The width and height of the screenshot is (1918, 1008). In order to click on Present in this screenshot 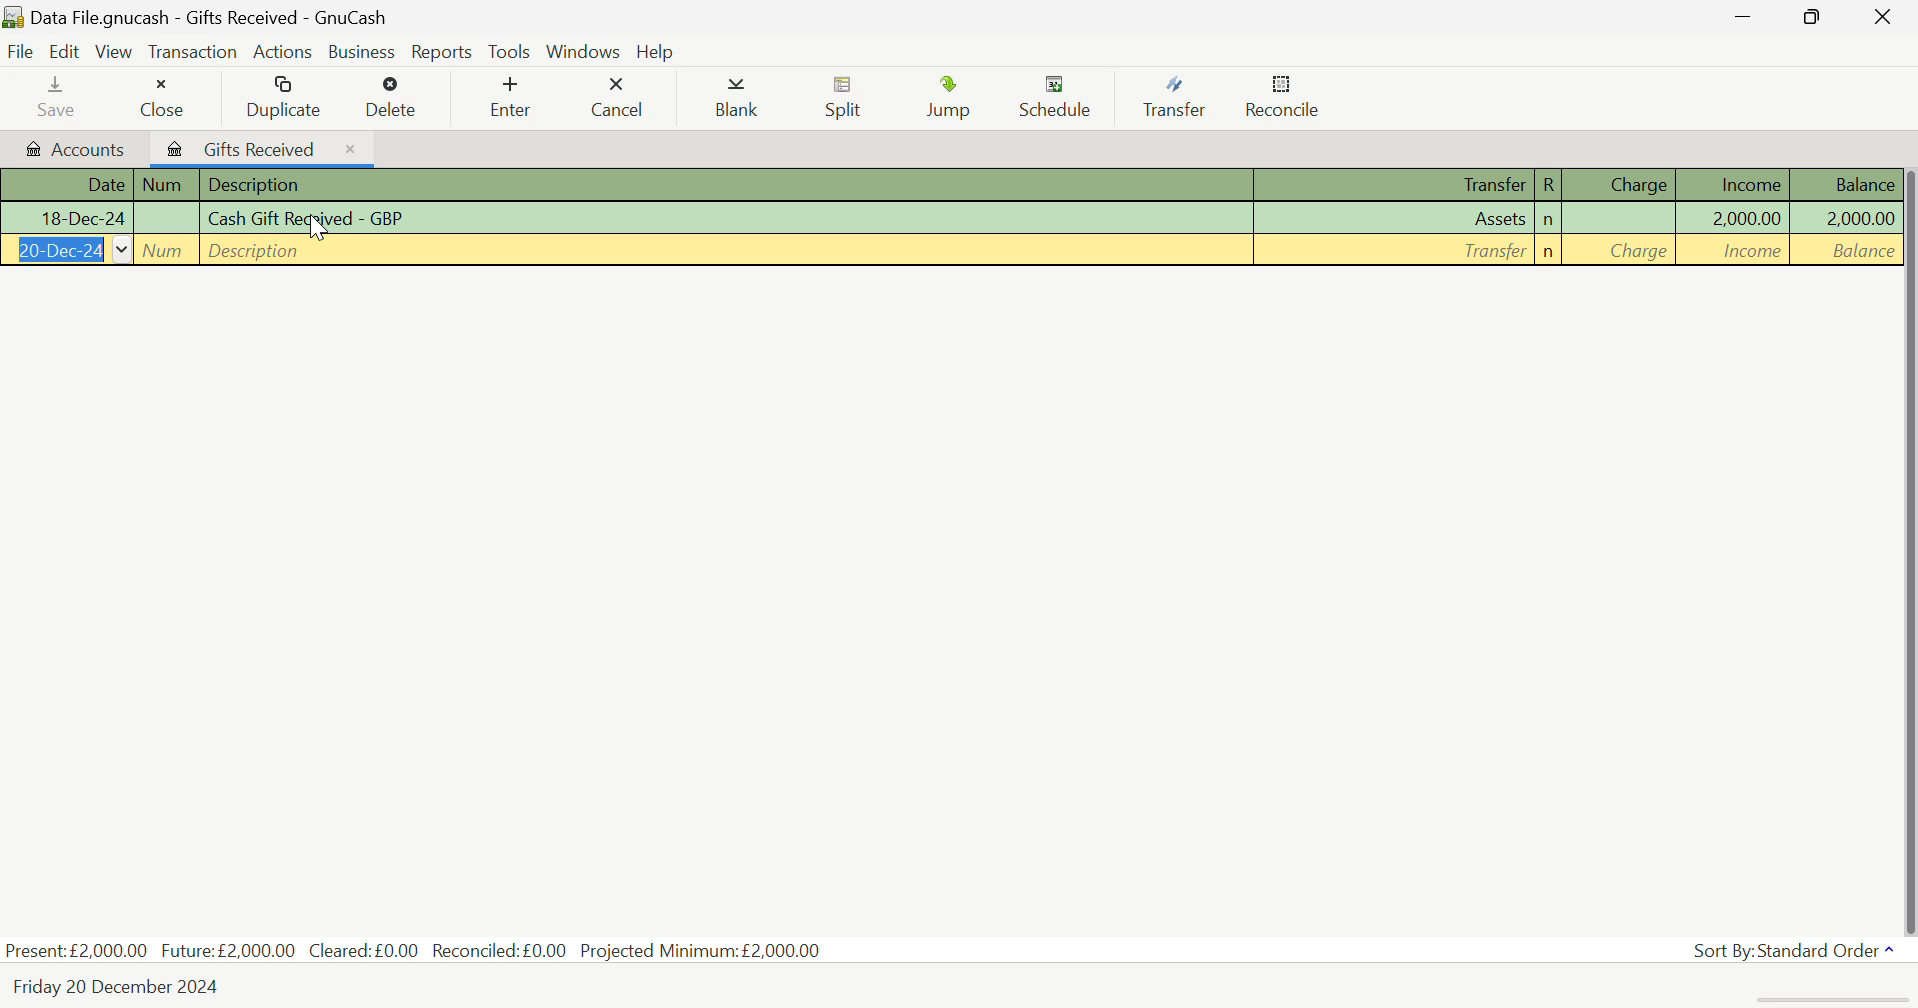, I will do `click(77, 950)`.